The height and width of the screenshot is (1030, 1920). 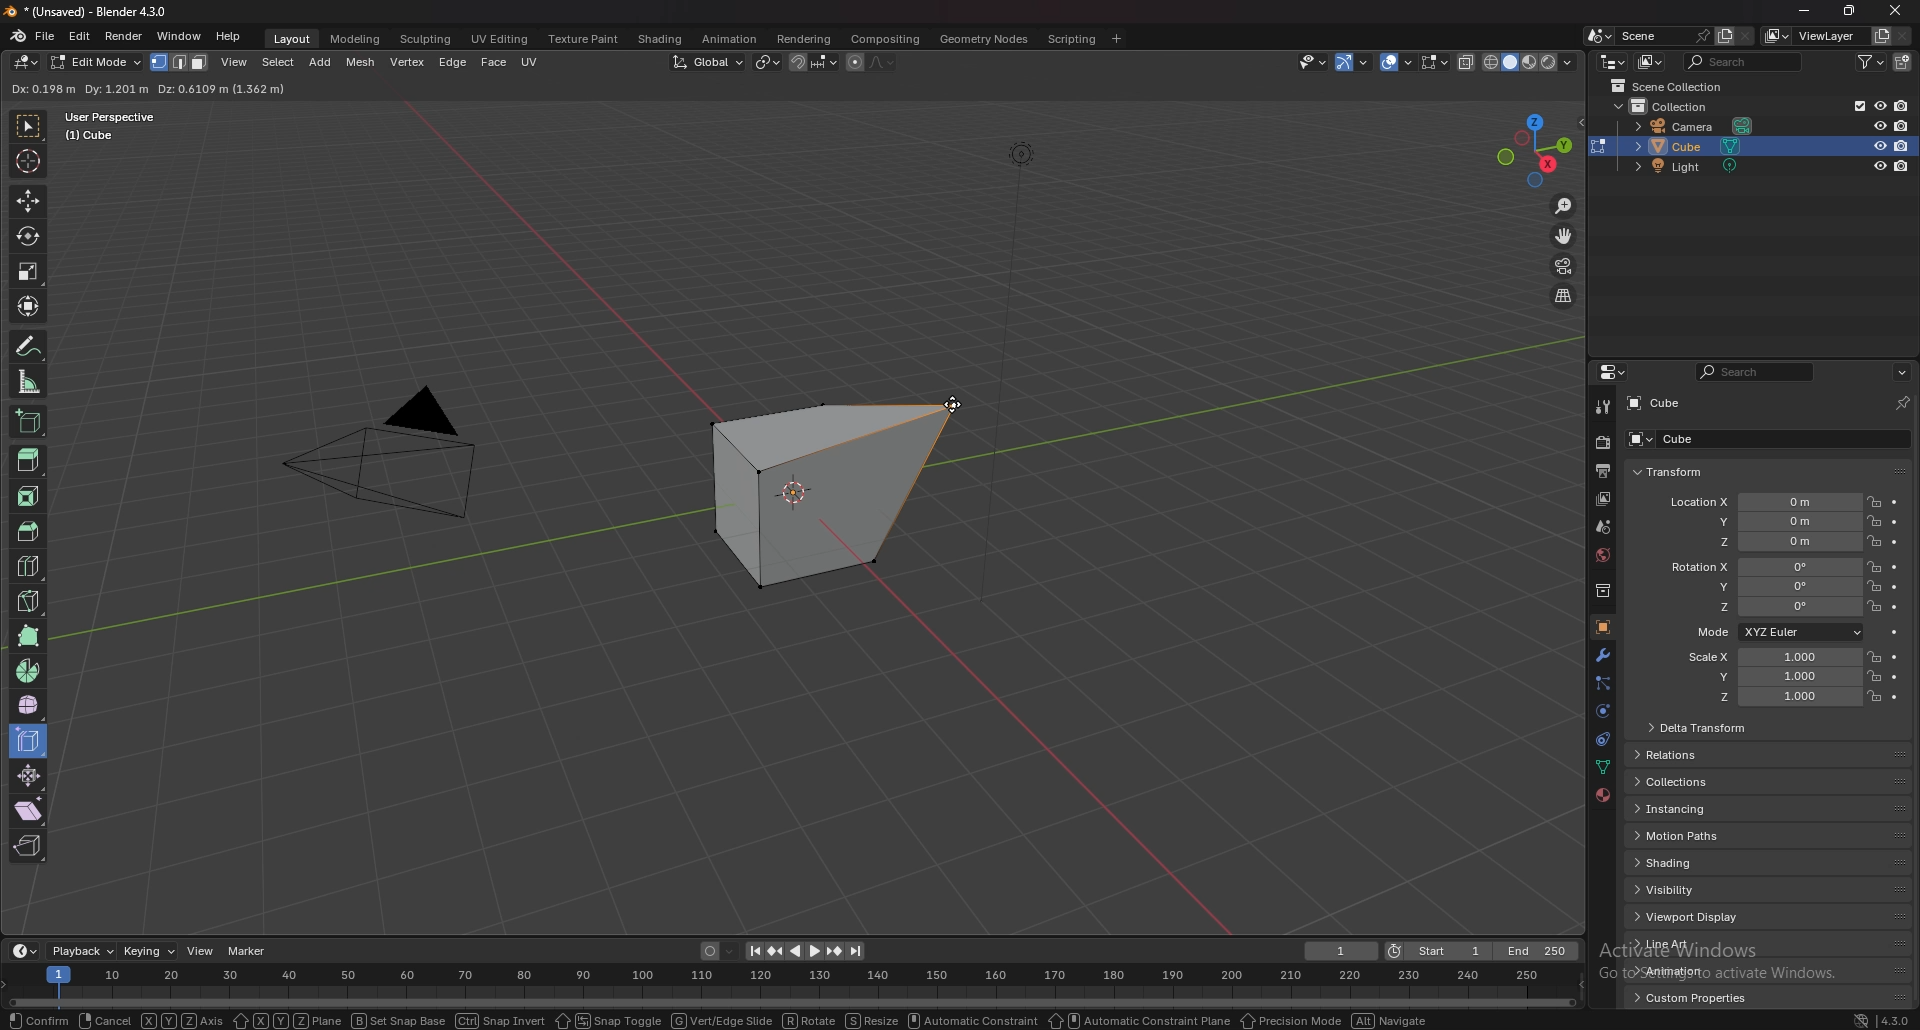 I want to click on status bar, so click(x=960, y=1017).